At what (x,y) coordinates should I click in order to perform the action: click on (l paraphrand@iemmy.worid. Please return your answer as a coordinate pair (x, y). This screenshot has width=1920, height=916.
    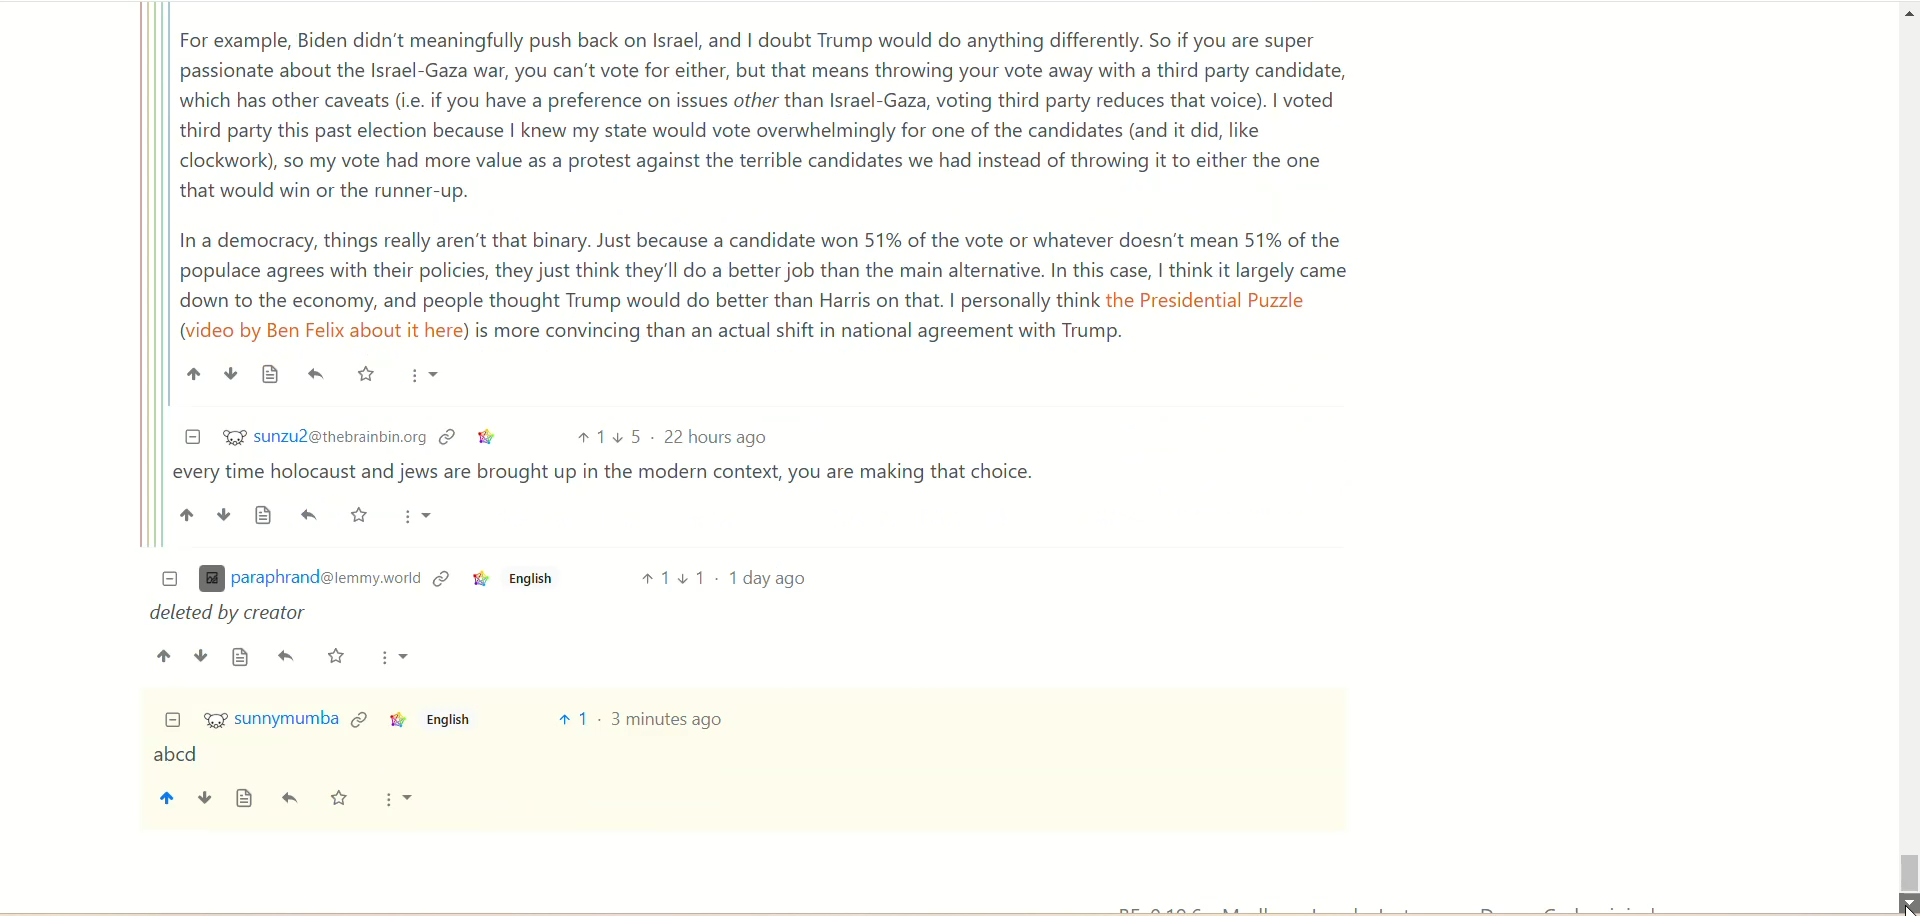
    Looking at the image, I should click on (309, 576).